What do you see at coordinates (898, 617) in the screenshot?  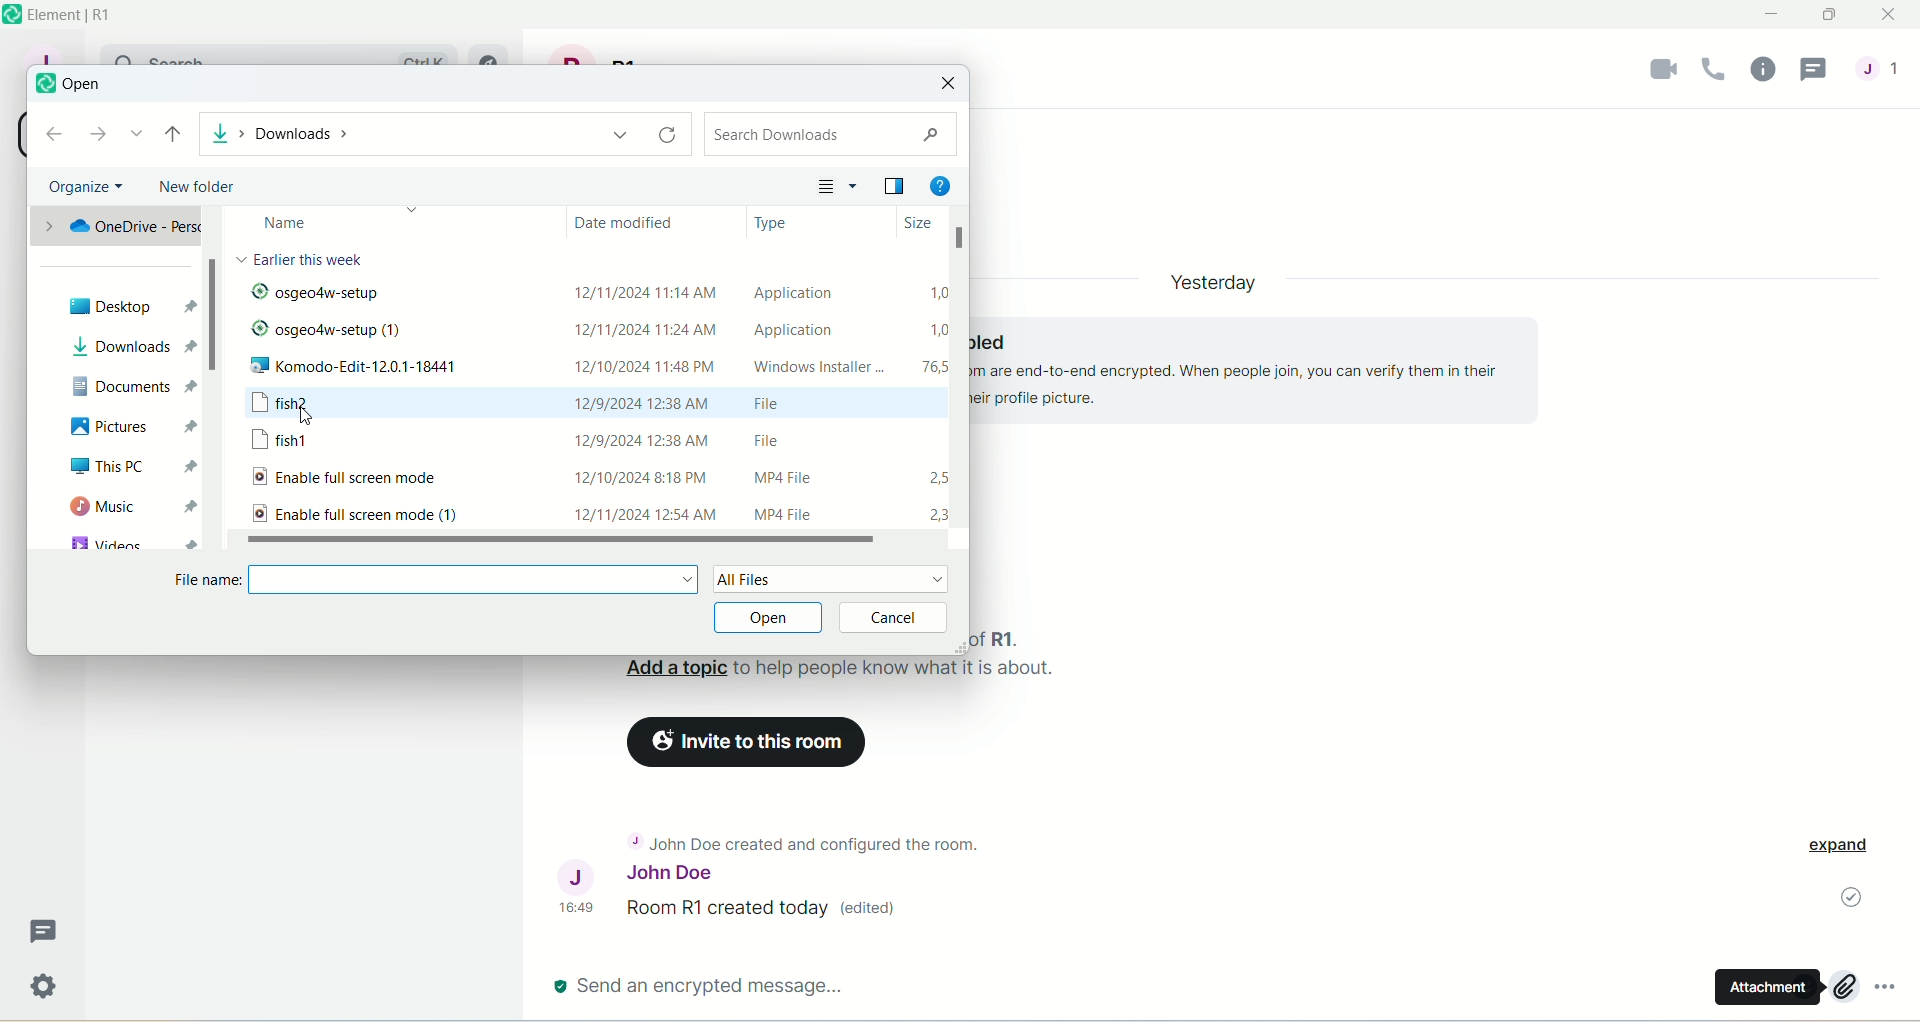 I see `cancel` at bounding box center [898, 617].